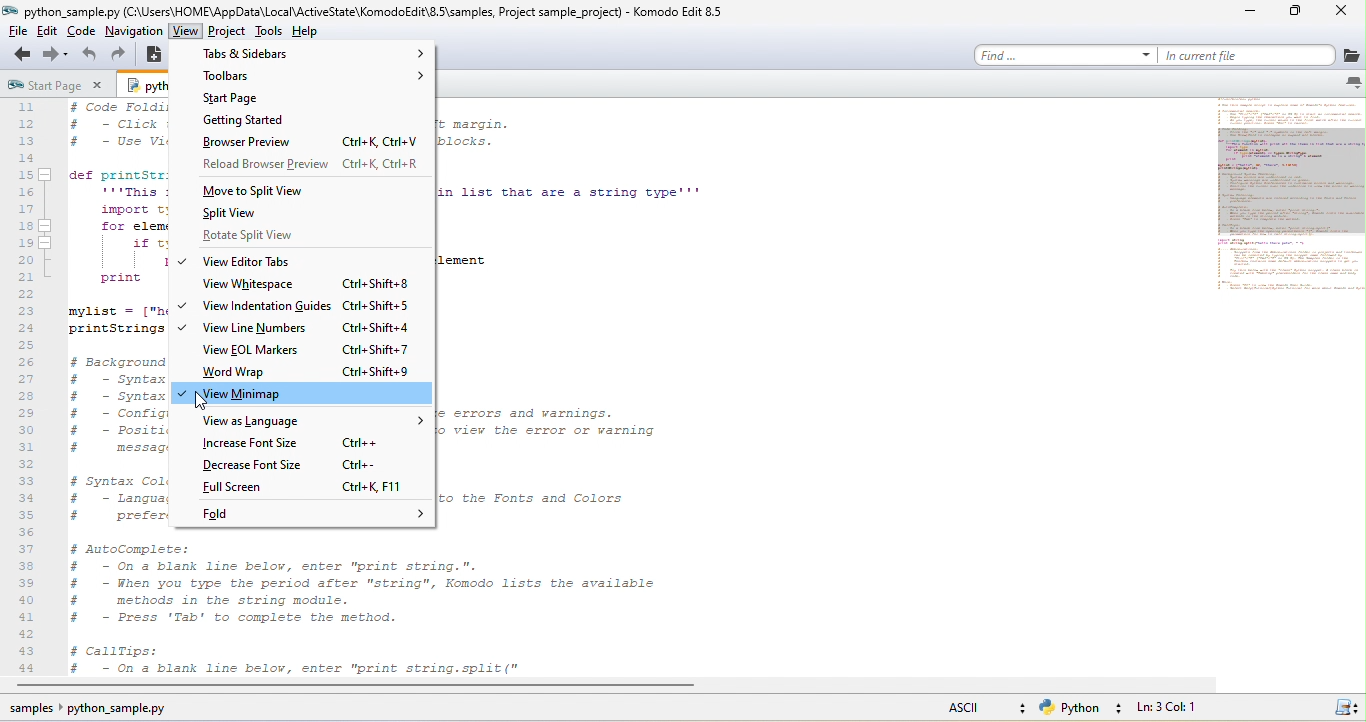 The height and width of the screenshot is (722, 1366). I want to click on minimize, so click(1235, 16).